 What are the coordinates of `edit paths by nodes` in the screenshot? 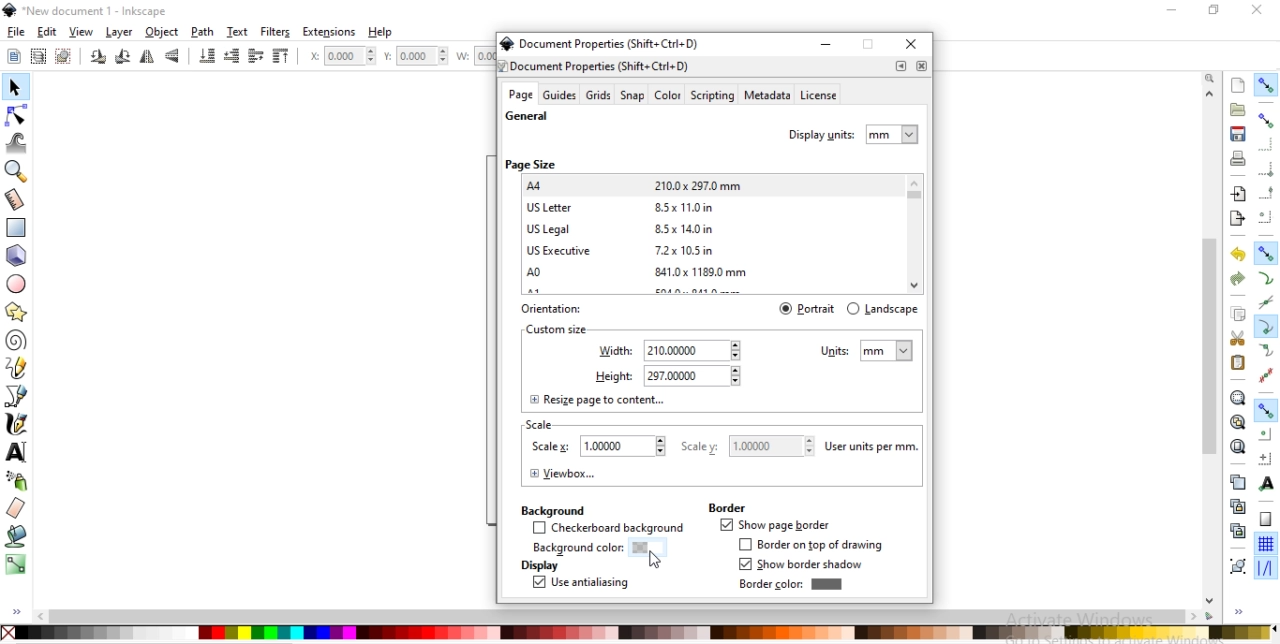 It's located at (15, 118).